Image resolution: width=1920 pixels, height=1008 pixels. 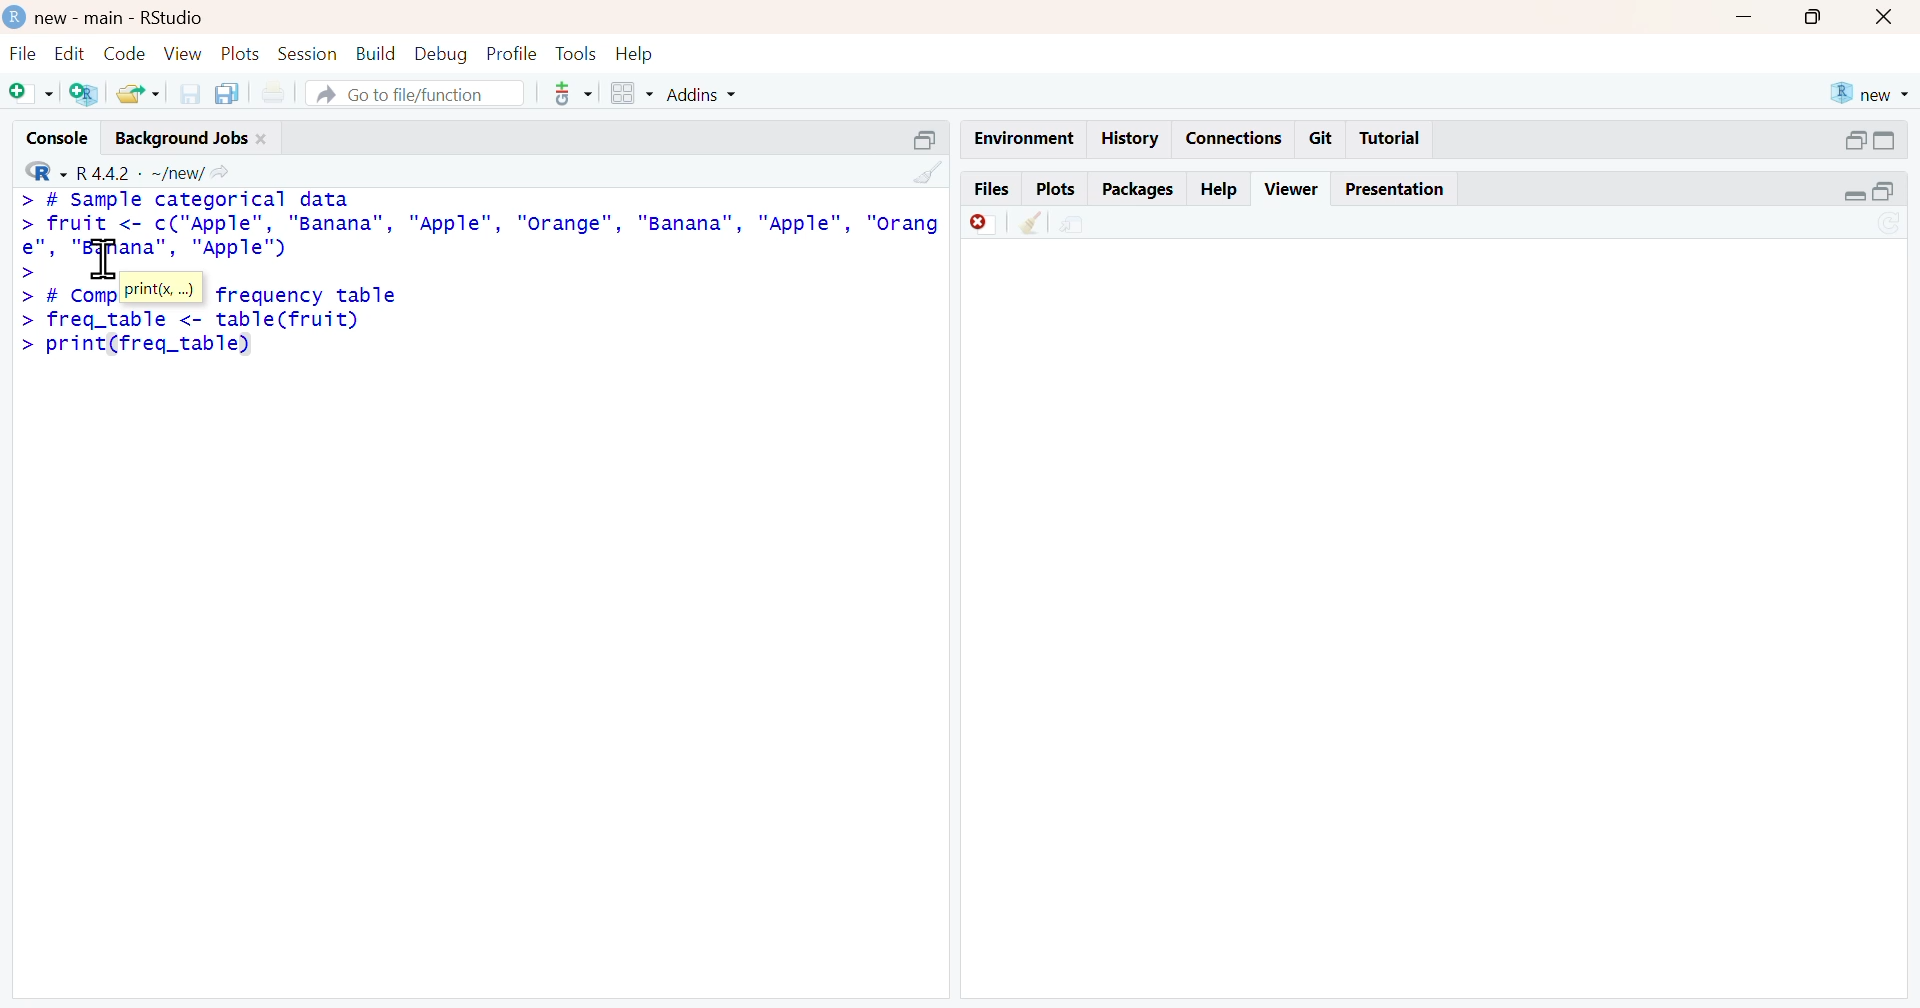 What do you see at coordinates (1391, 141) in the screenshot?
I see `tutorial` at bounding box center [1391, 141].